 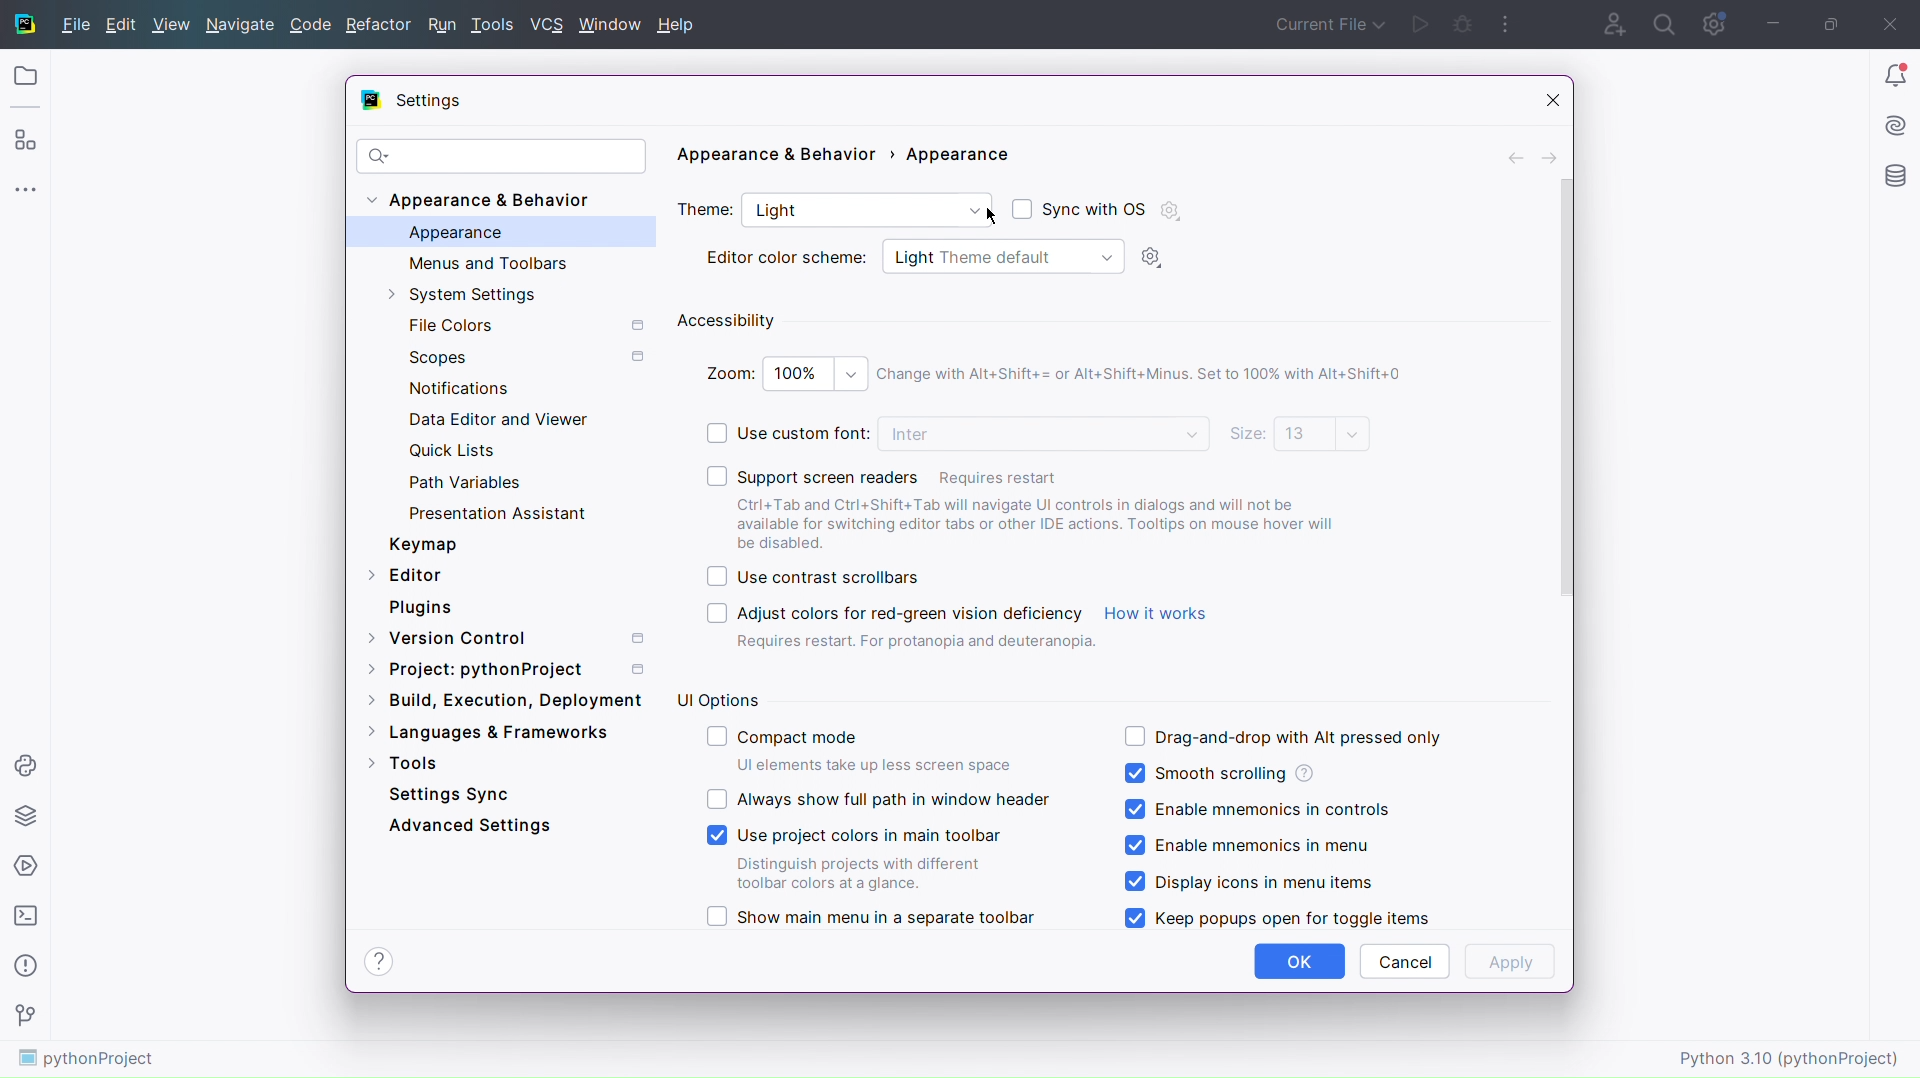 I want to click on Code, so click(x=312, y=24).